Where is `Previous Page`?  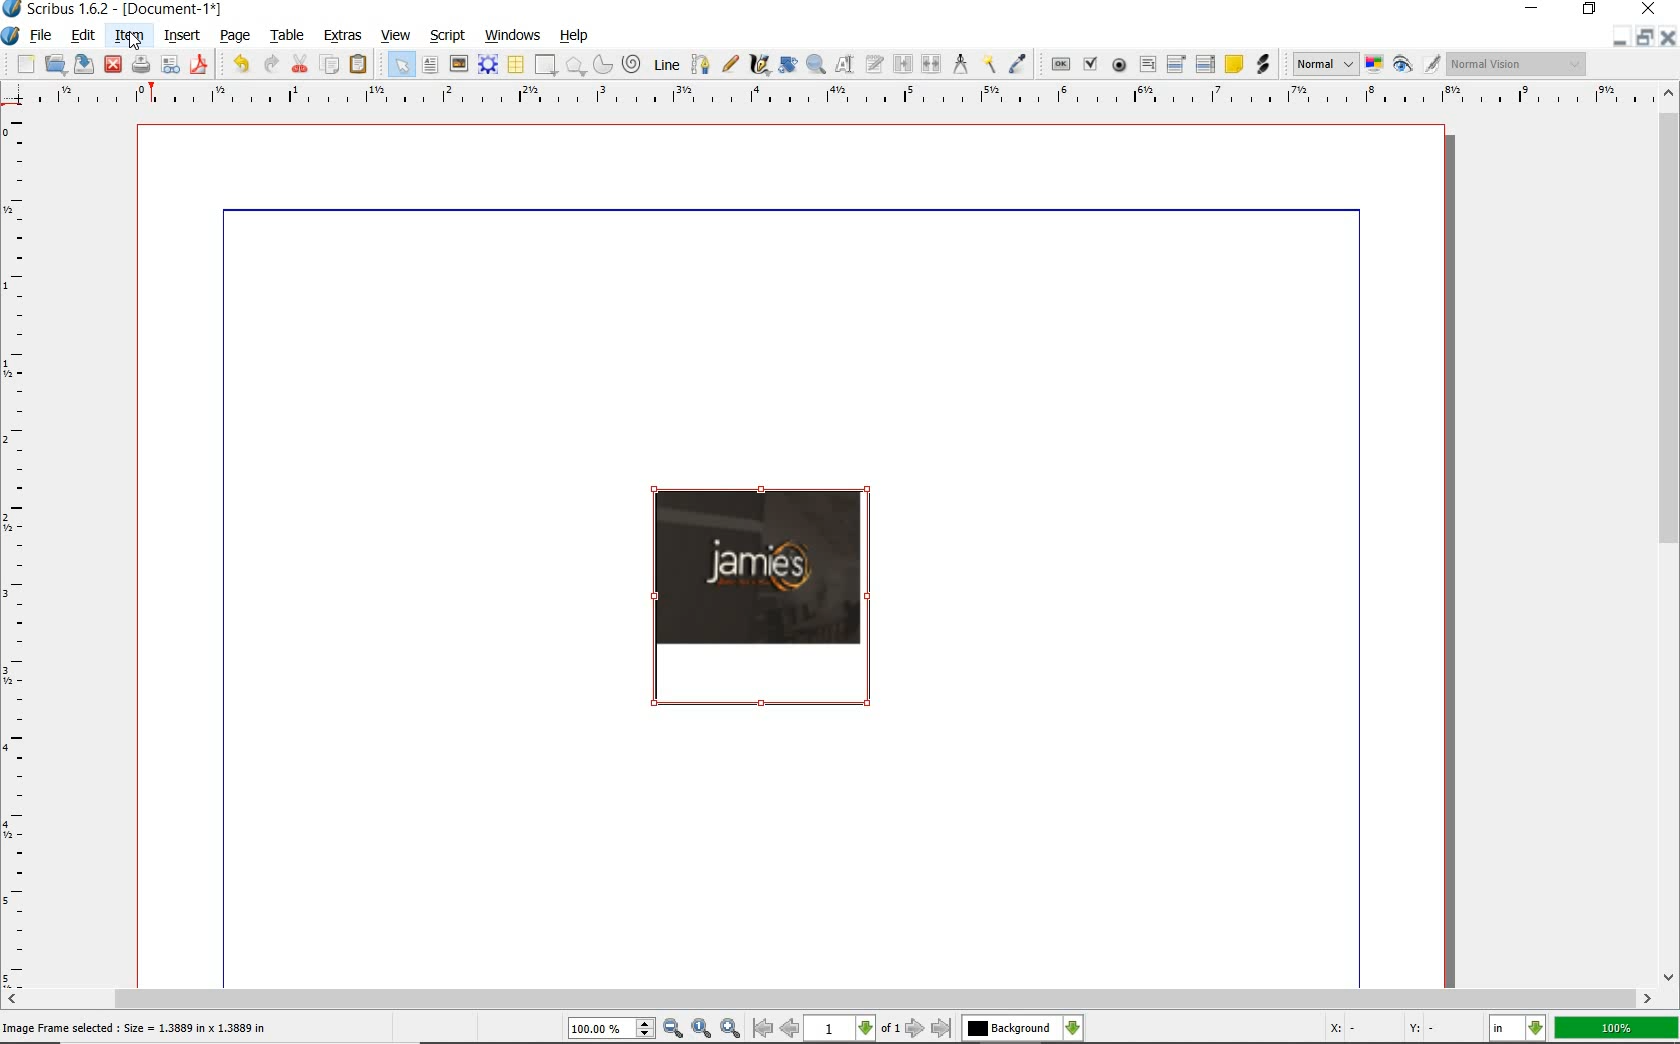 Previous Page is located at coordinates (791, 1031).